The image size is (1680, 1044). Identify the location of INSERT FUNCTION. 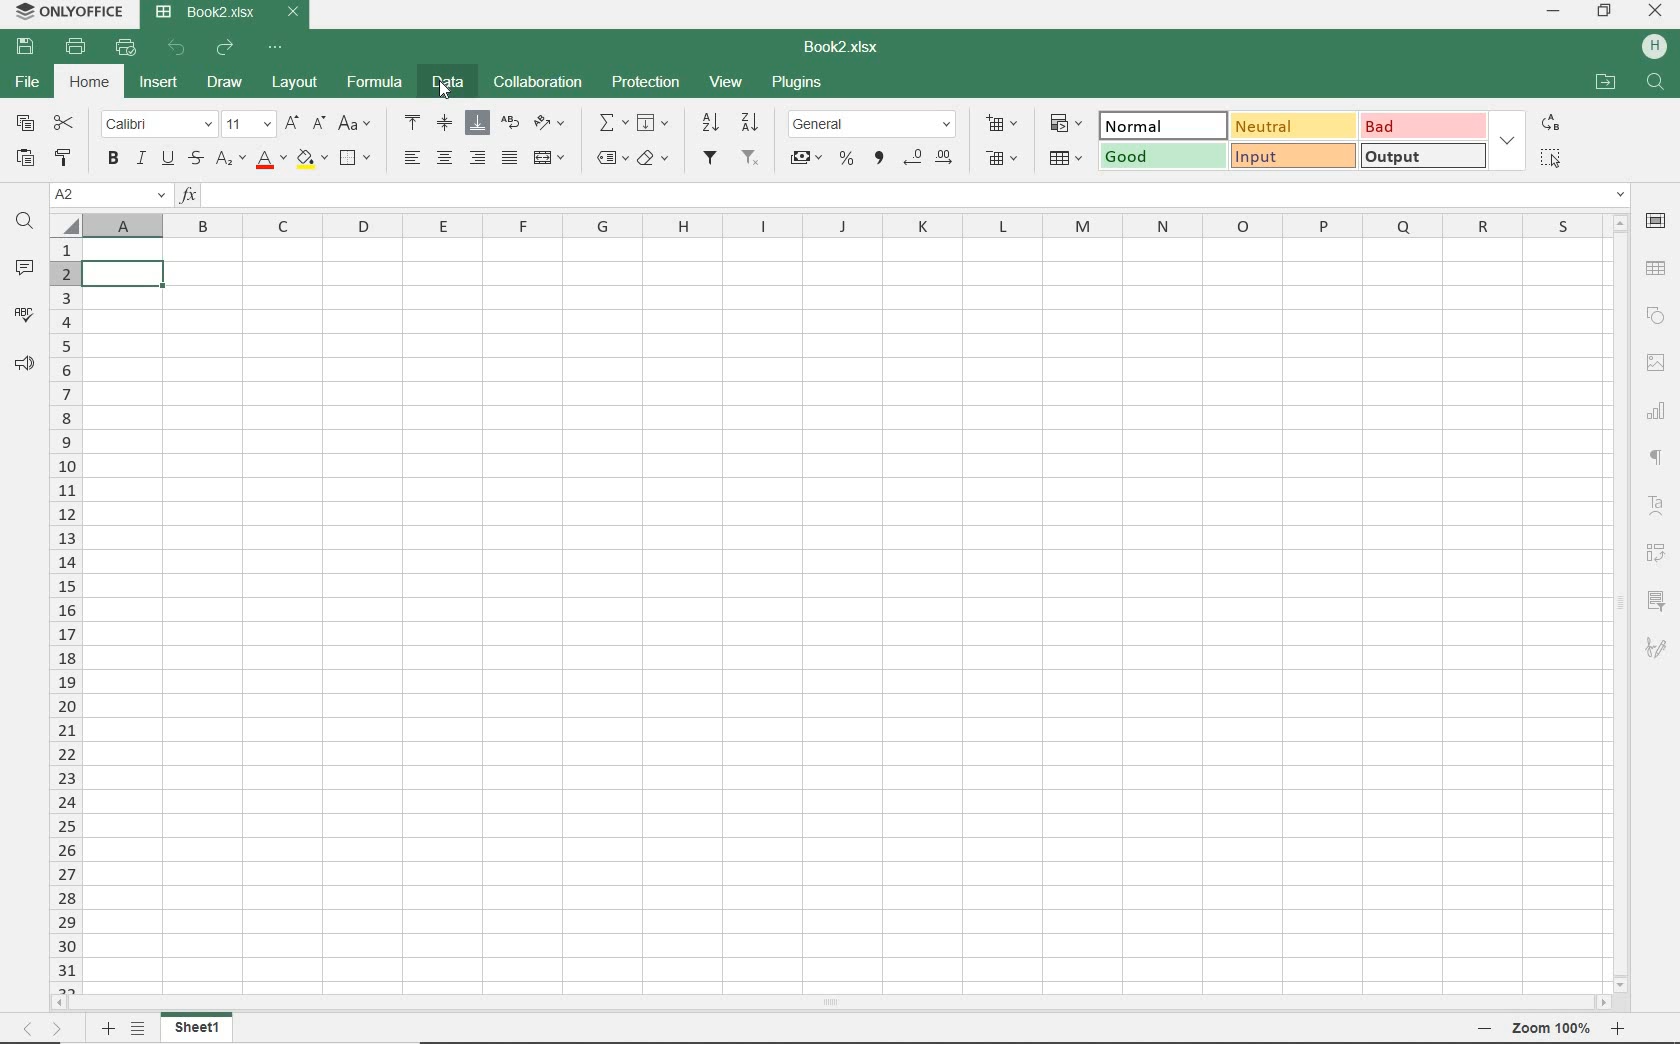
(901, 195).